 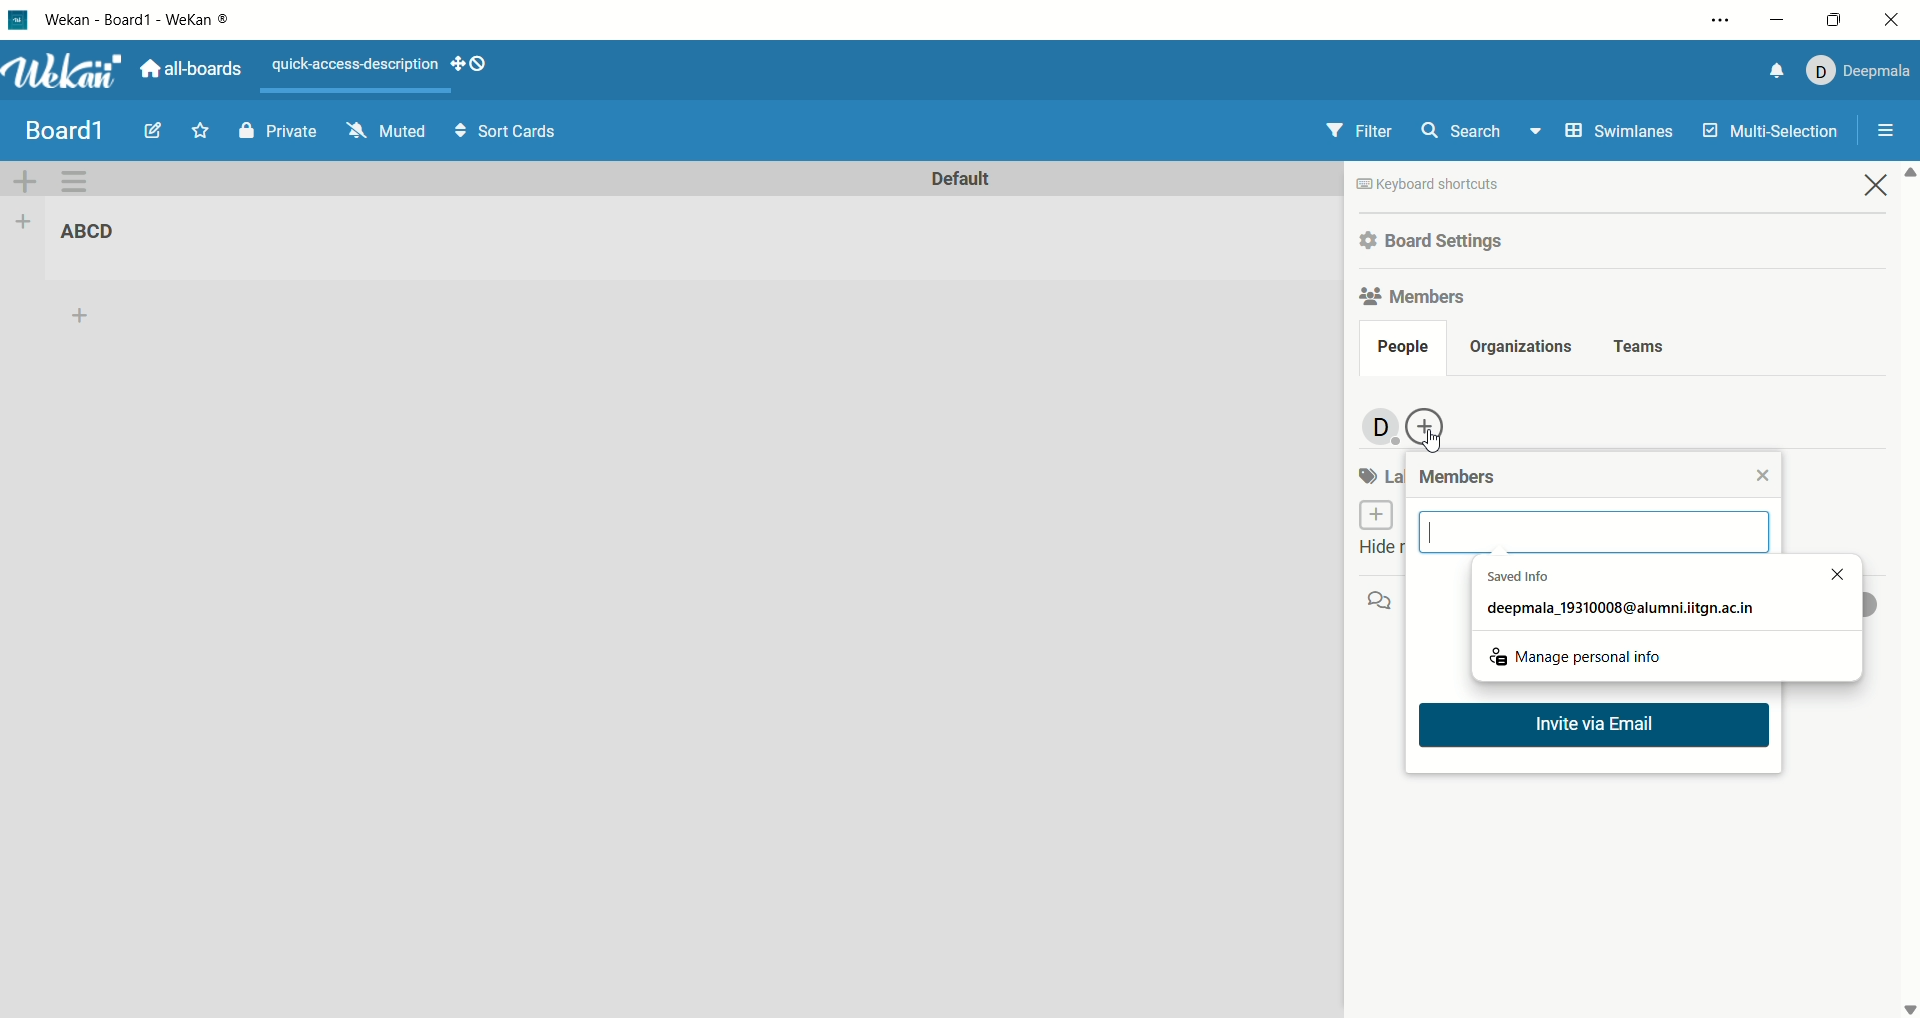 What do you see at coordinates (82, 183) in the screenshot?
I see `swimlane action` at bounding box center [82, 183].